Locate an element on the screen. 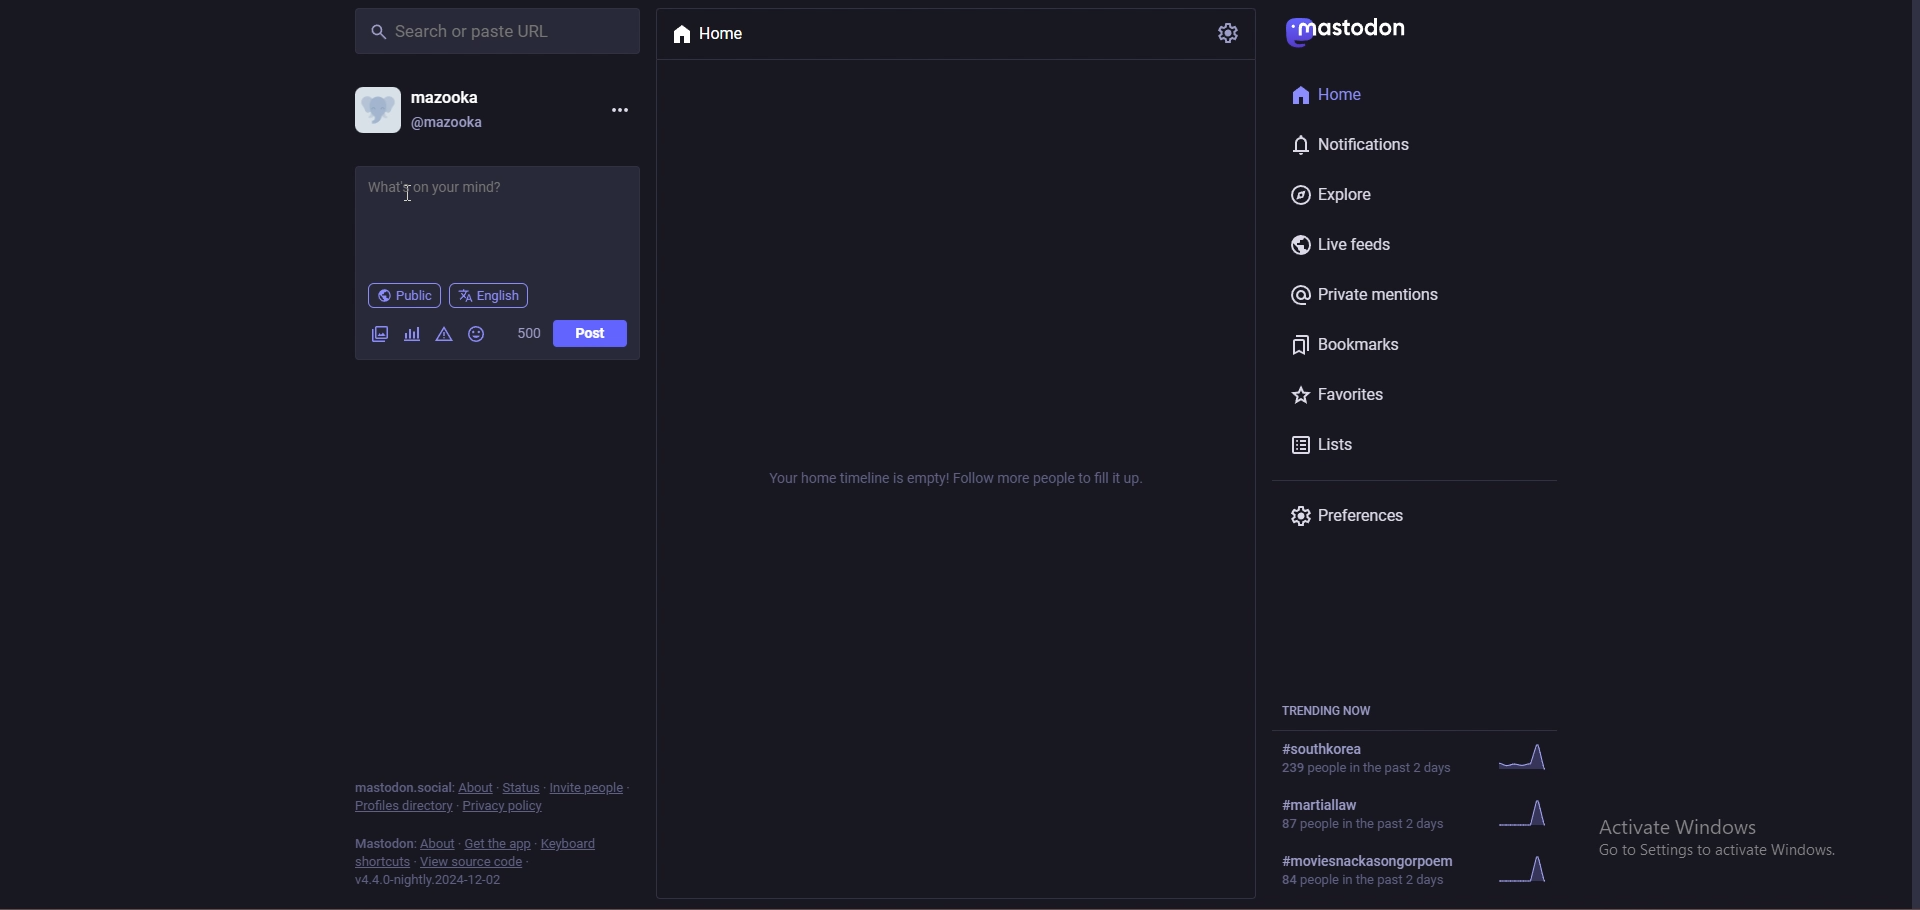 This screenshot has height=910, width=1920. keyboard is located at coordinates (572, 844).